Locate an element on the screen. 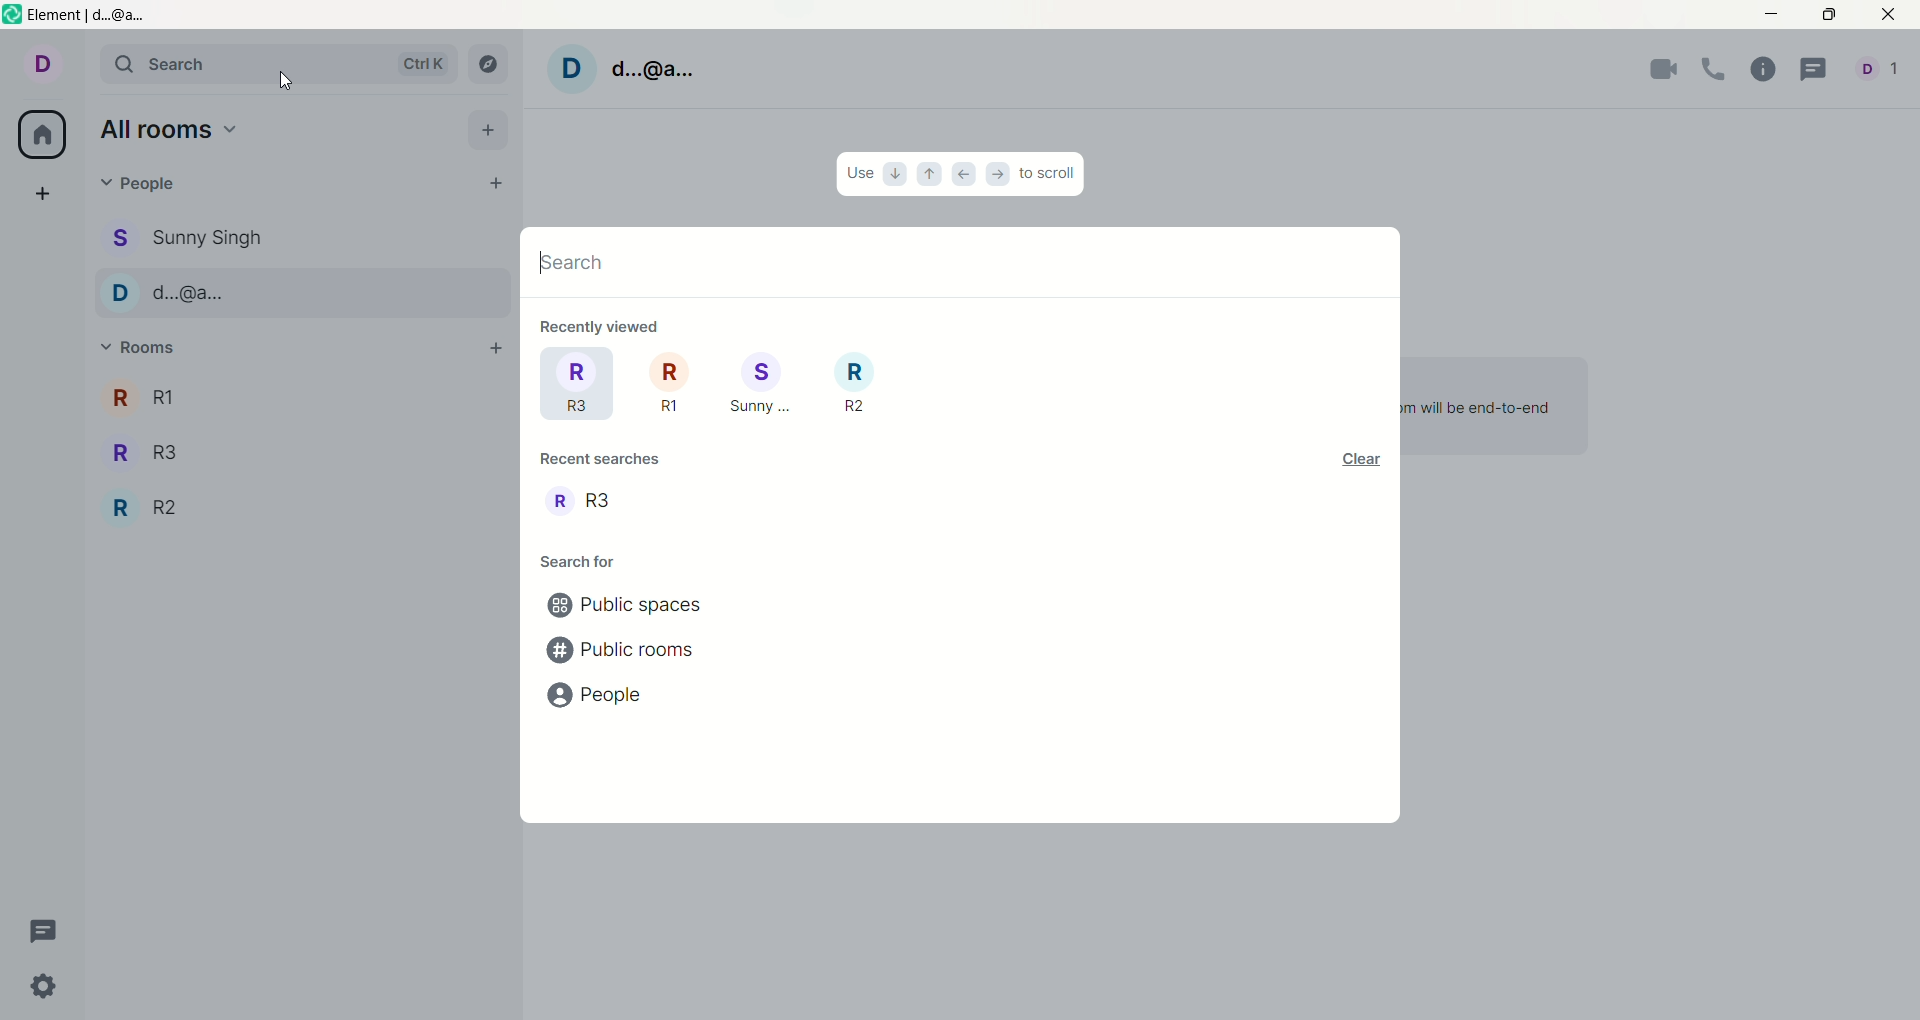 Image resolution: width=1920 pixels, height=1020 pixels. add is located at coordinates (47, 195).